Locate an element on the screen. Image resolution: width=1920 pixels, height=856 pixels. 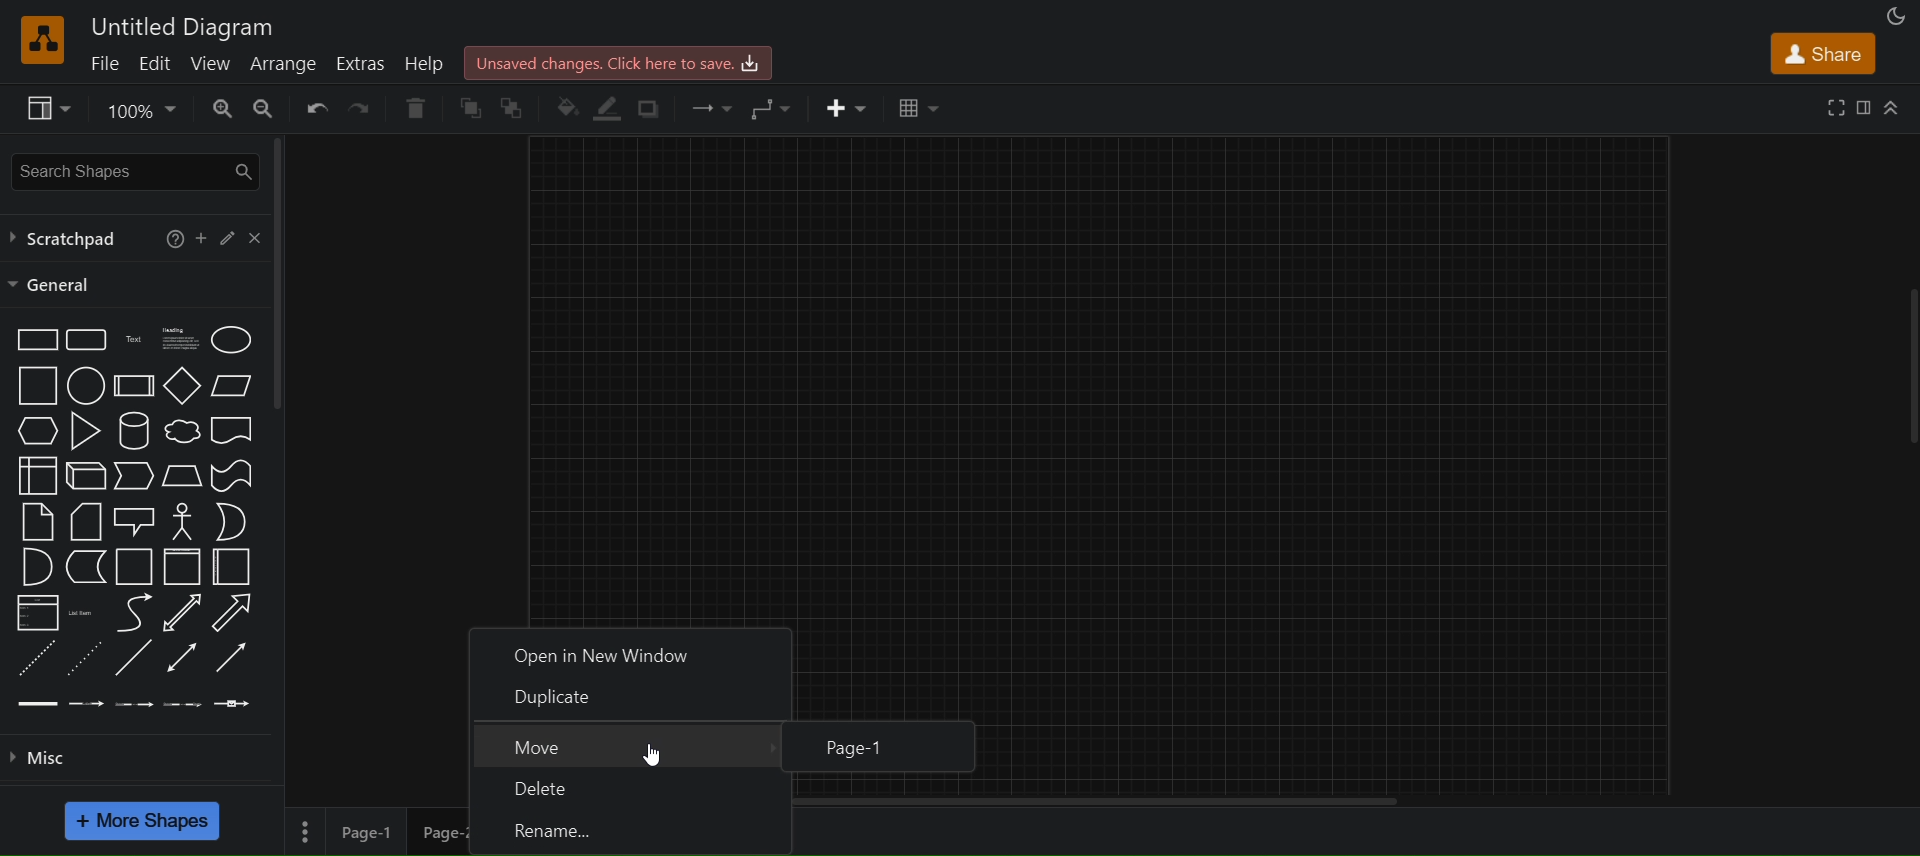
page options is located at coordinates (304, 830).